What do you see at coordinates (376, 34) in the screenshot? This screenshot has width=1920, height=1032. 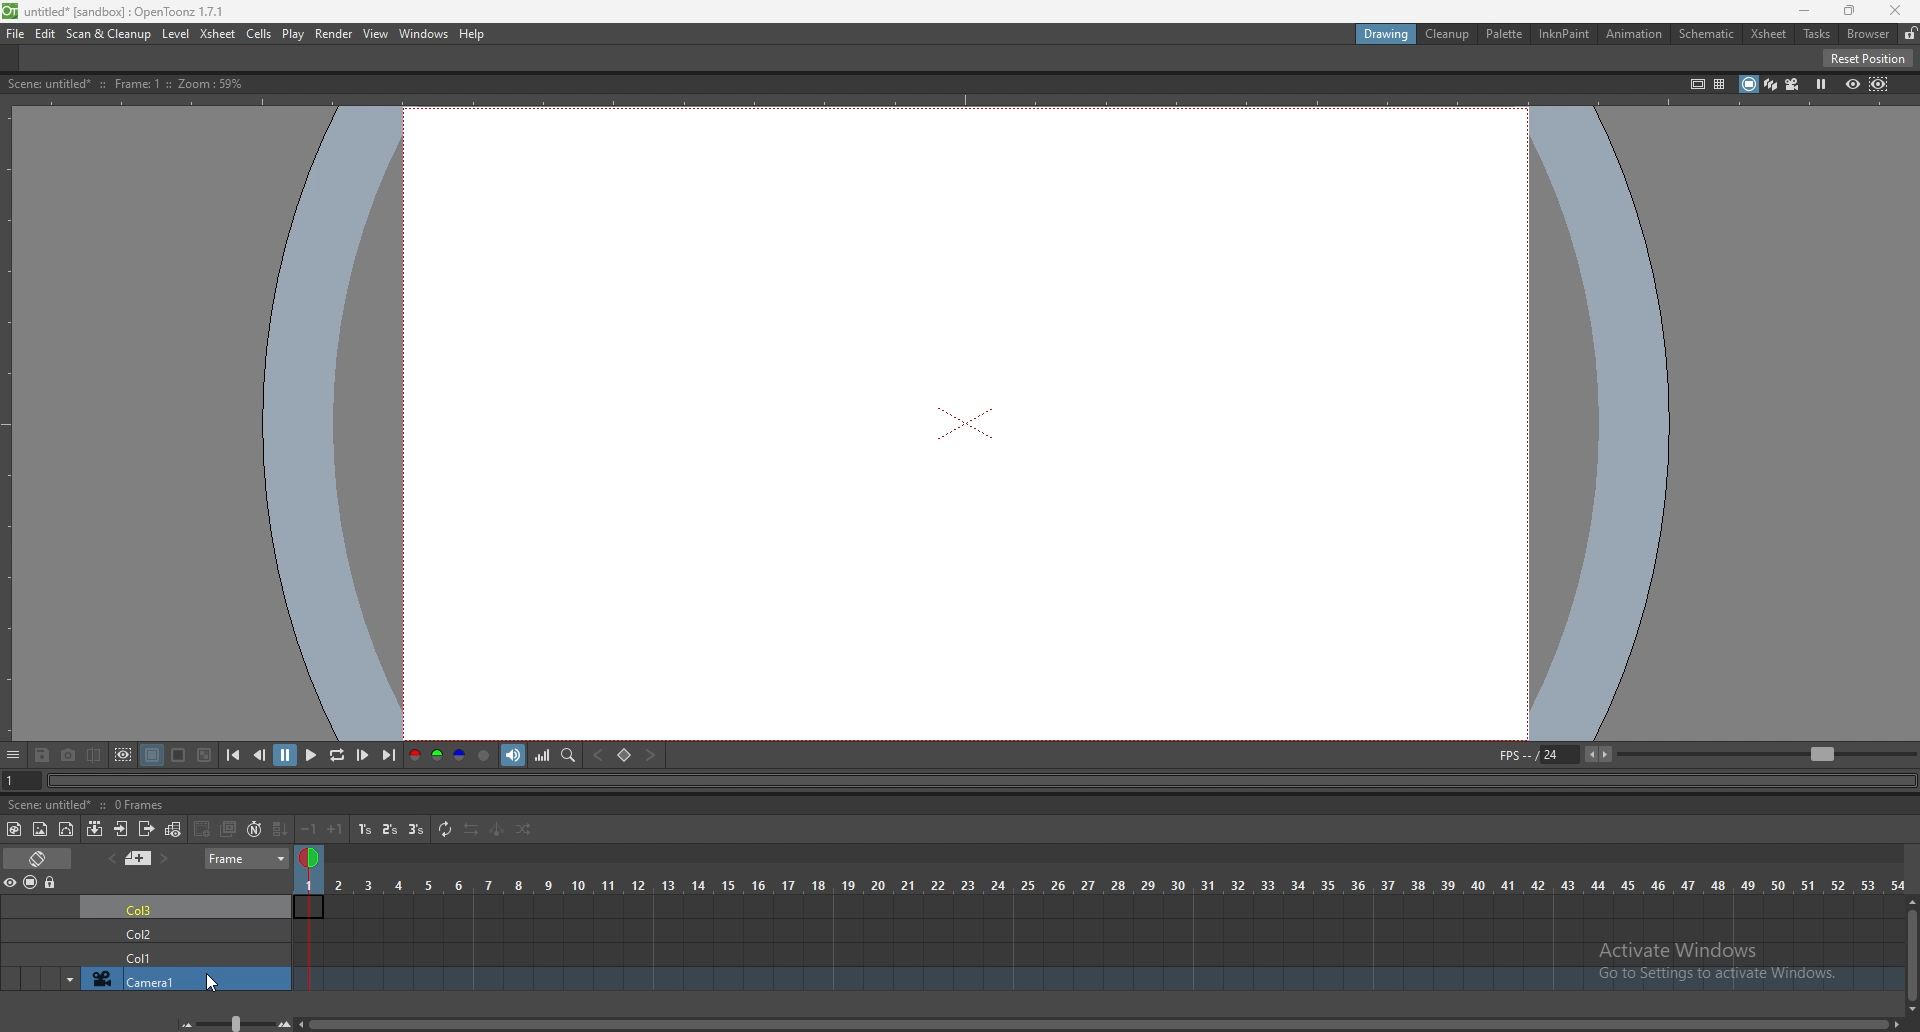 I see `view` at bounding box center [376, 34].